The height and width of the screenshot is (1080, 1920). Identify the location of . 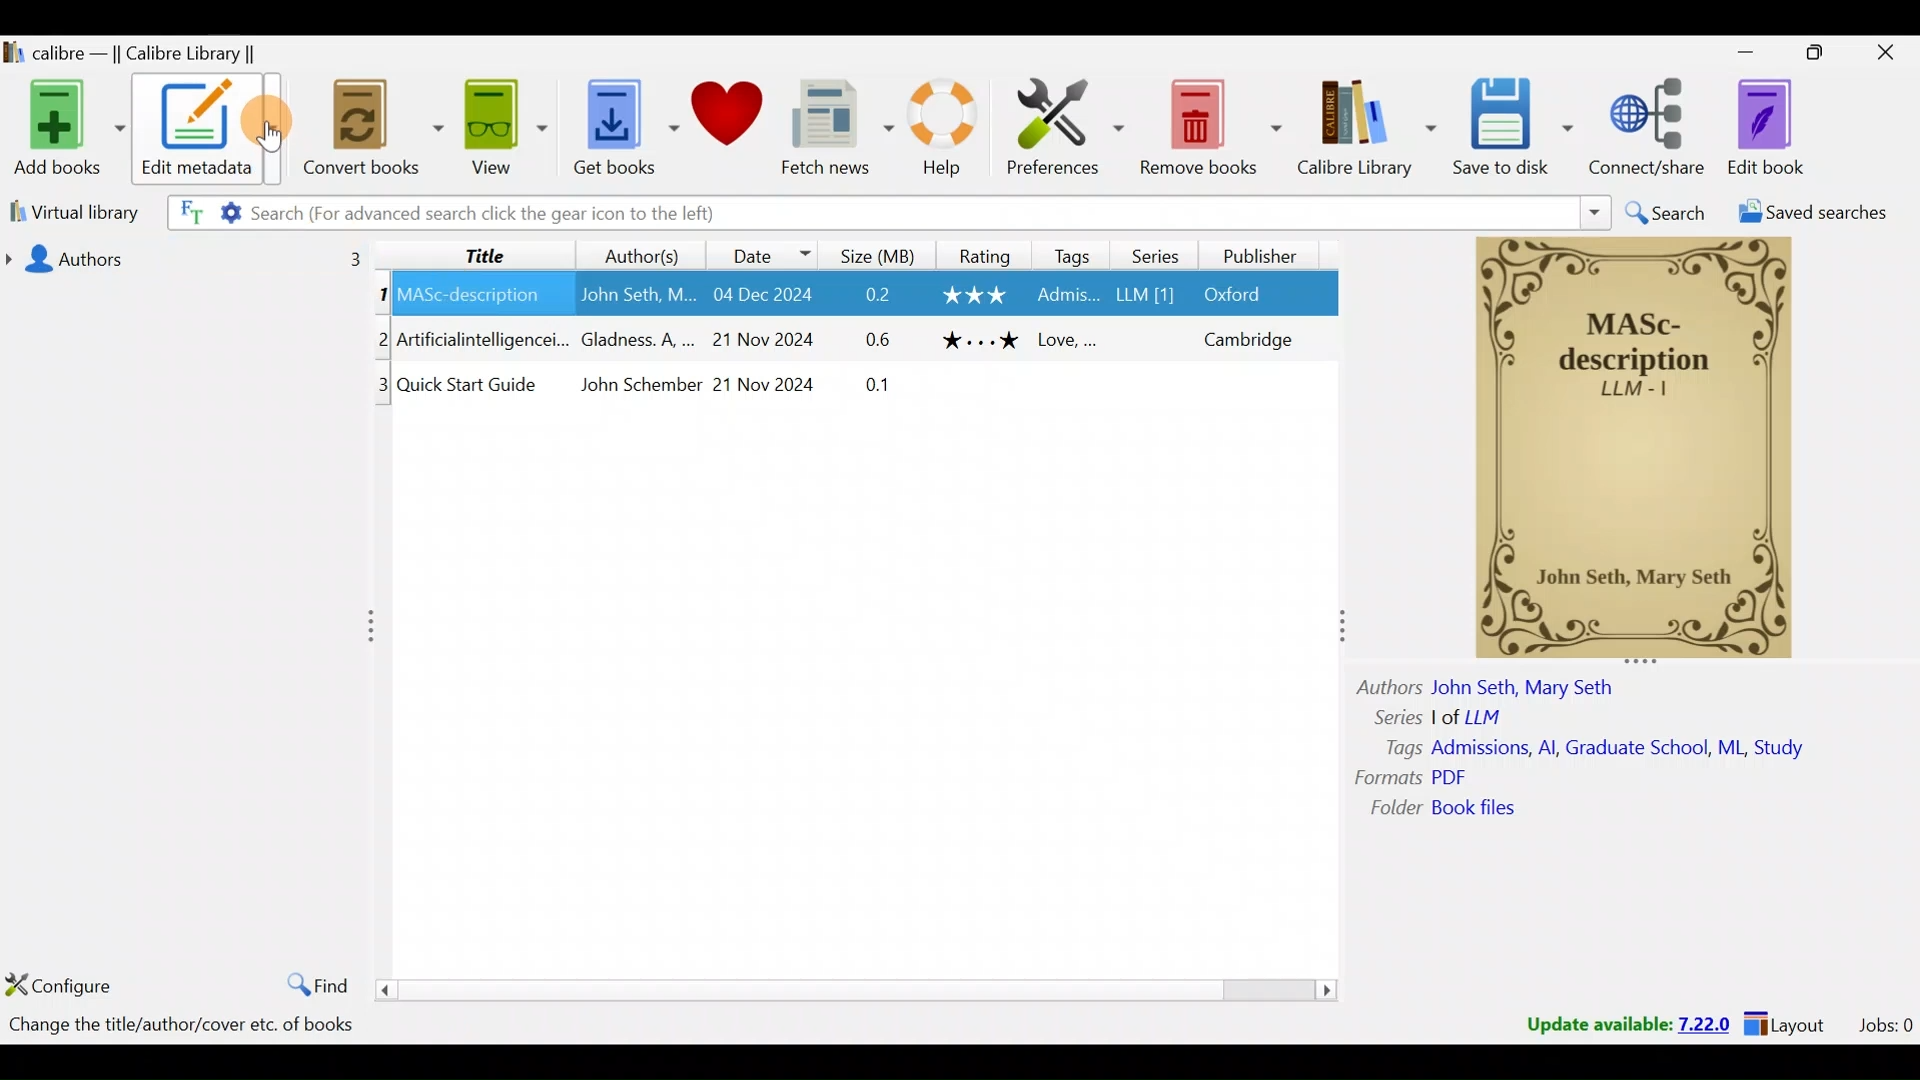
(768, 336).